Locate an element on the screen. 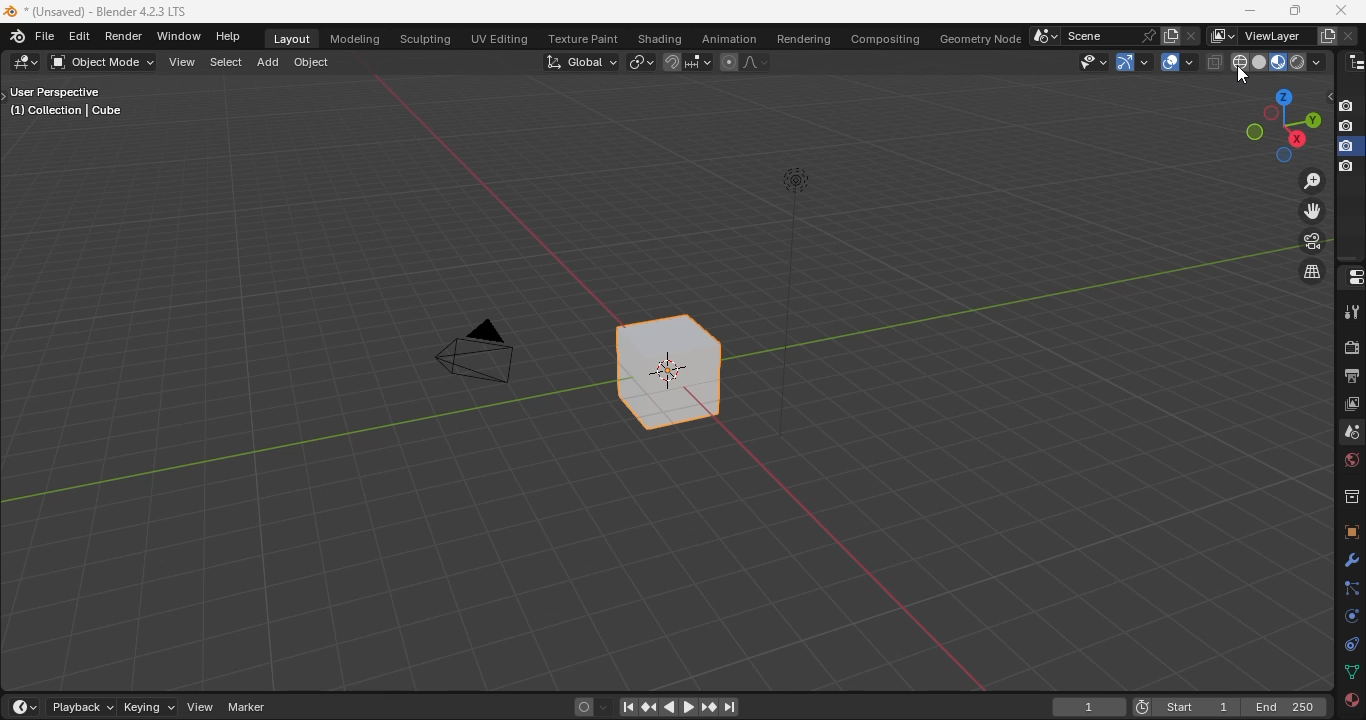  help is located at coordinates (231, 35).